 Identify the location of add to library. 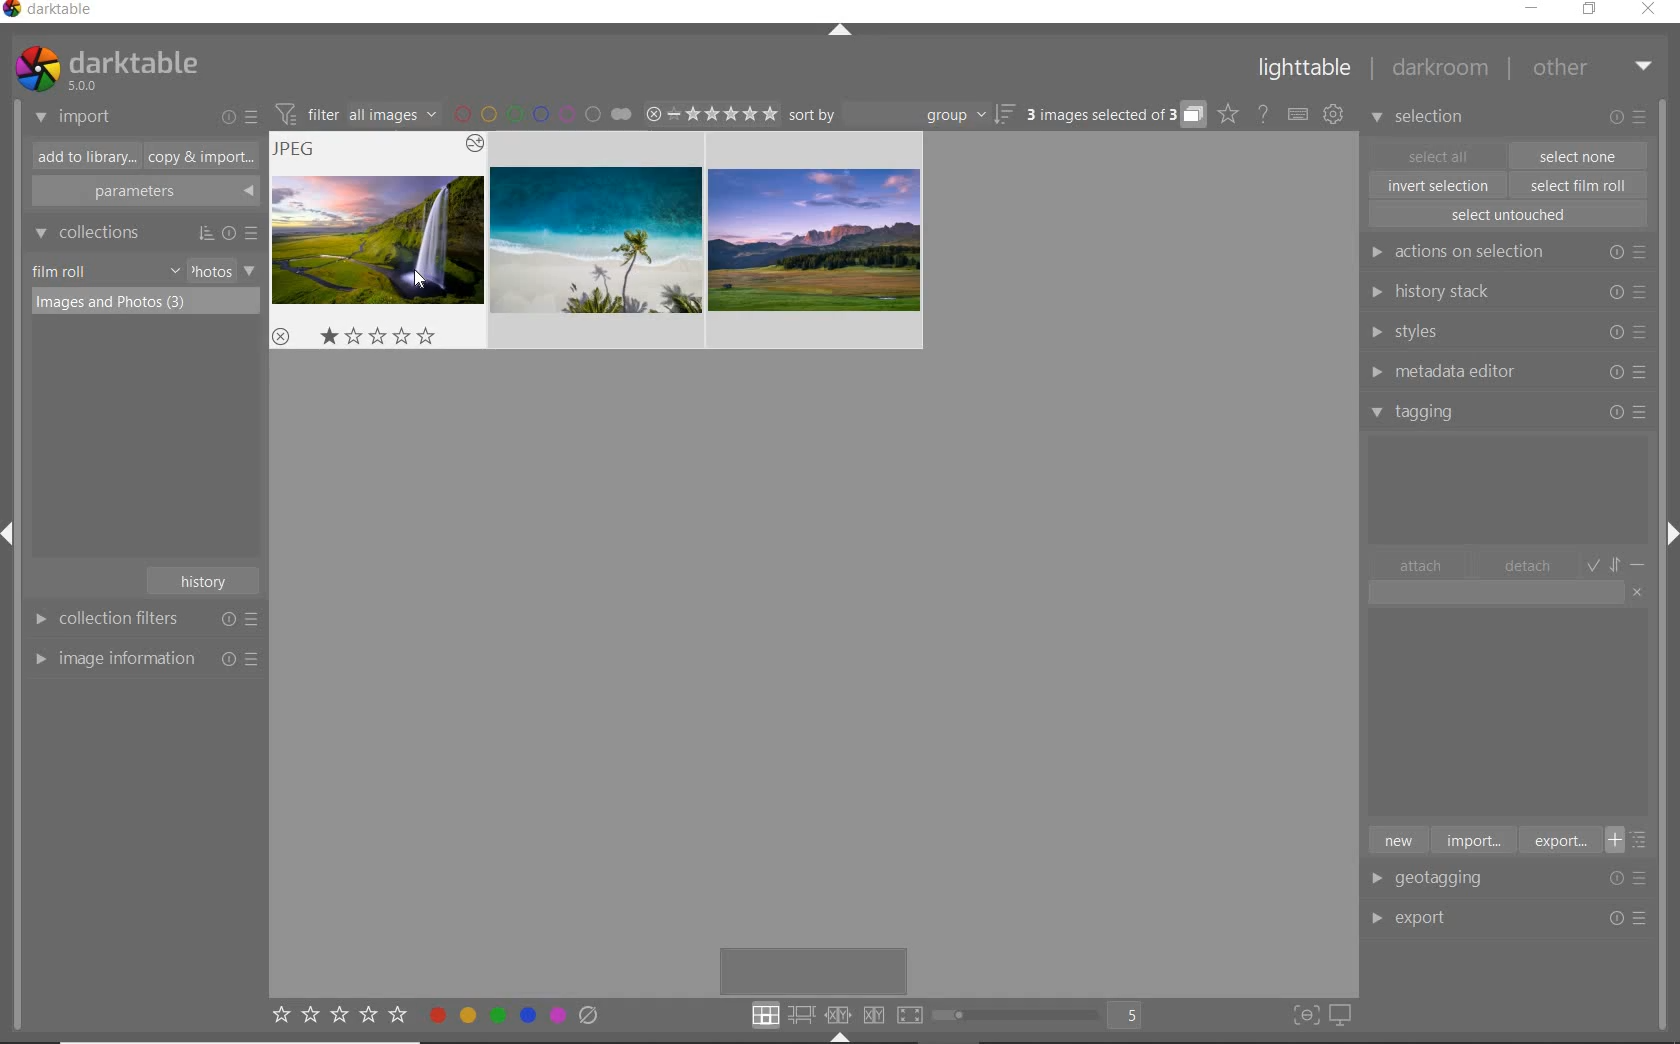
(81, 157).